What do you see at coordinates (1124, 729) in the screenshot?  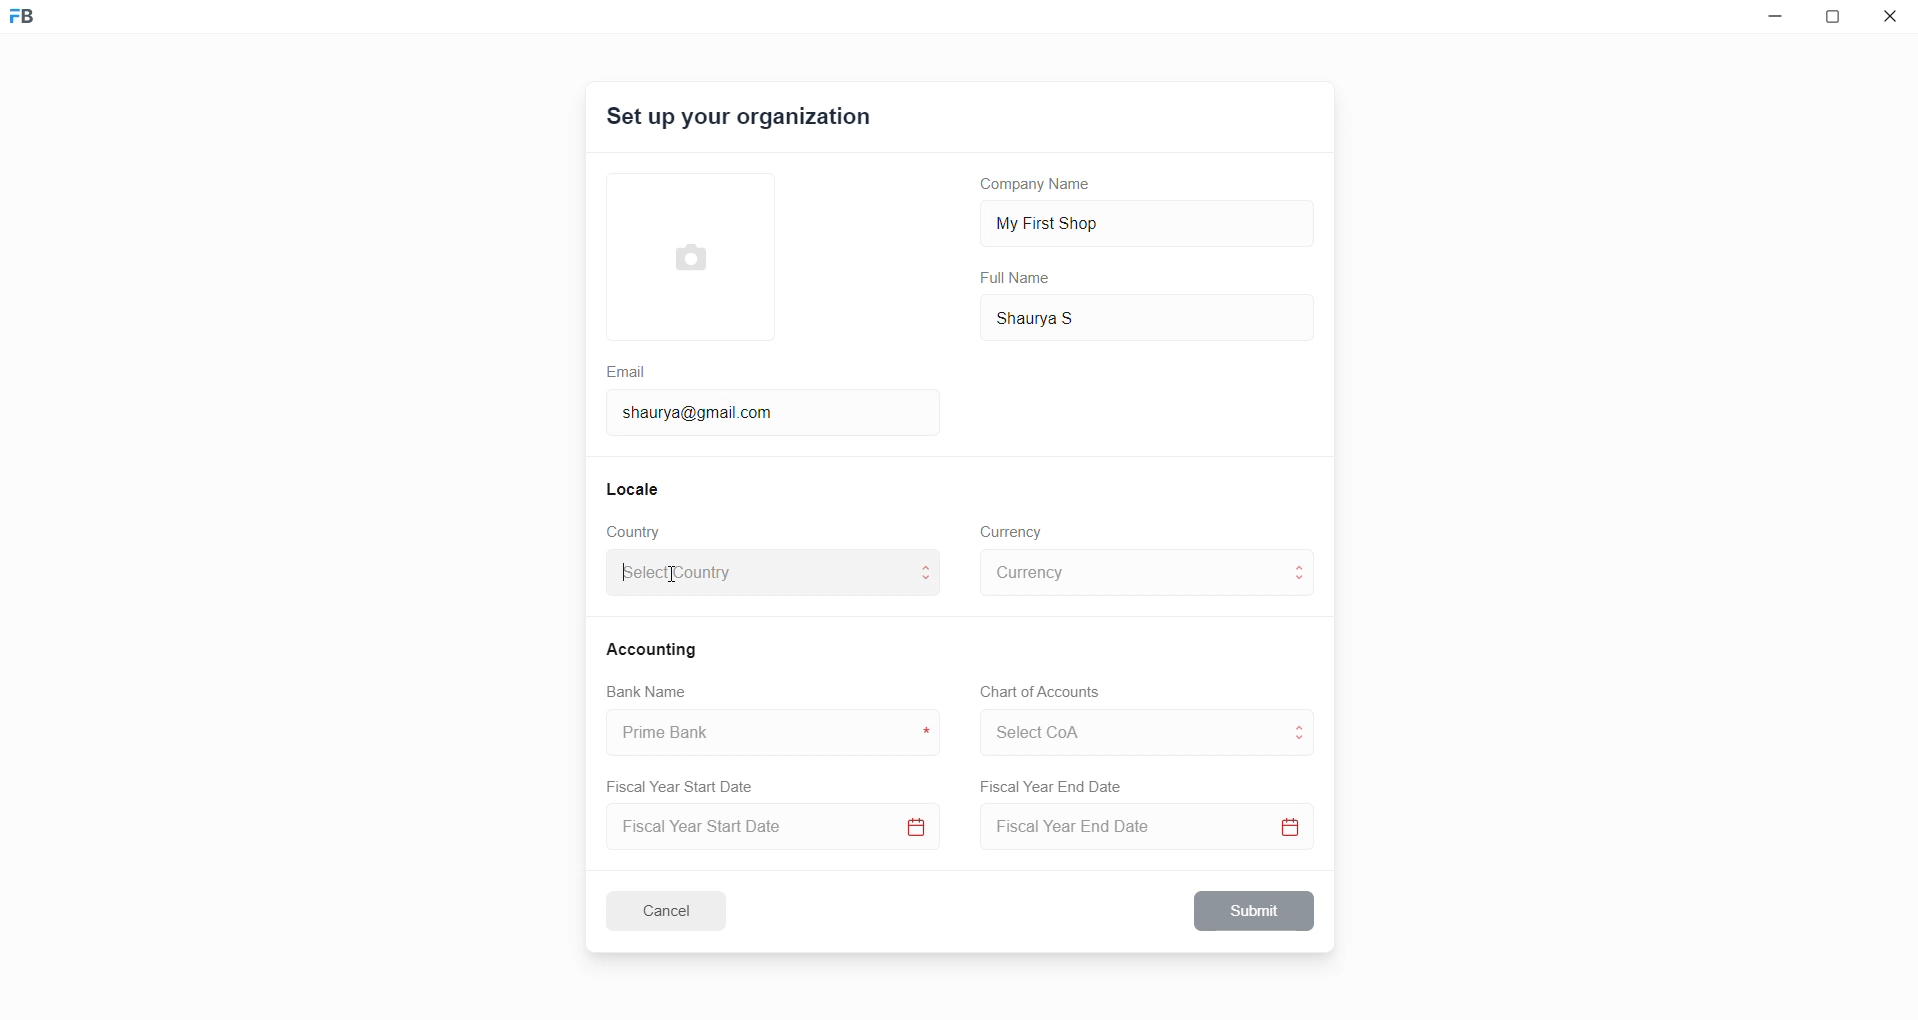 I see `select CoA` at bounding box center [1124, 729].